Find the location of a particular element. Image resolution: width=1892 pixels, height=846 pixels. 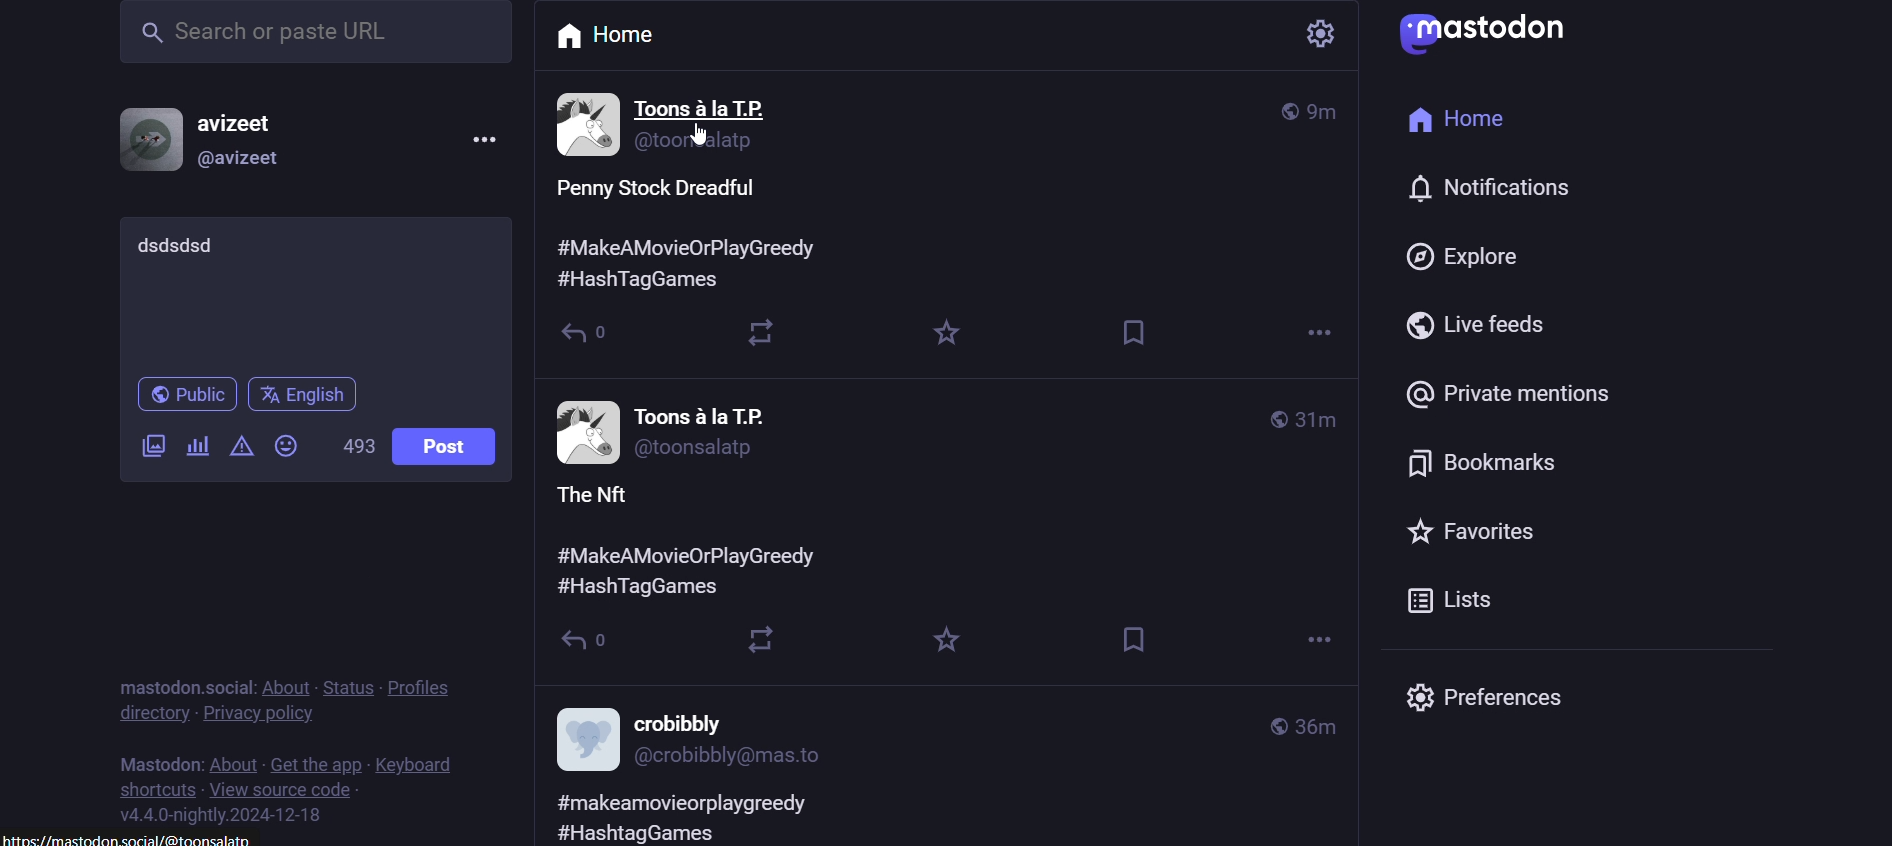

add a image is located at coordinates (154, 448).